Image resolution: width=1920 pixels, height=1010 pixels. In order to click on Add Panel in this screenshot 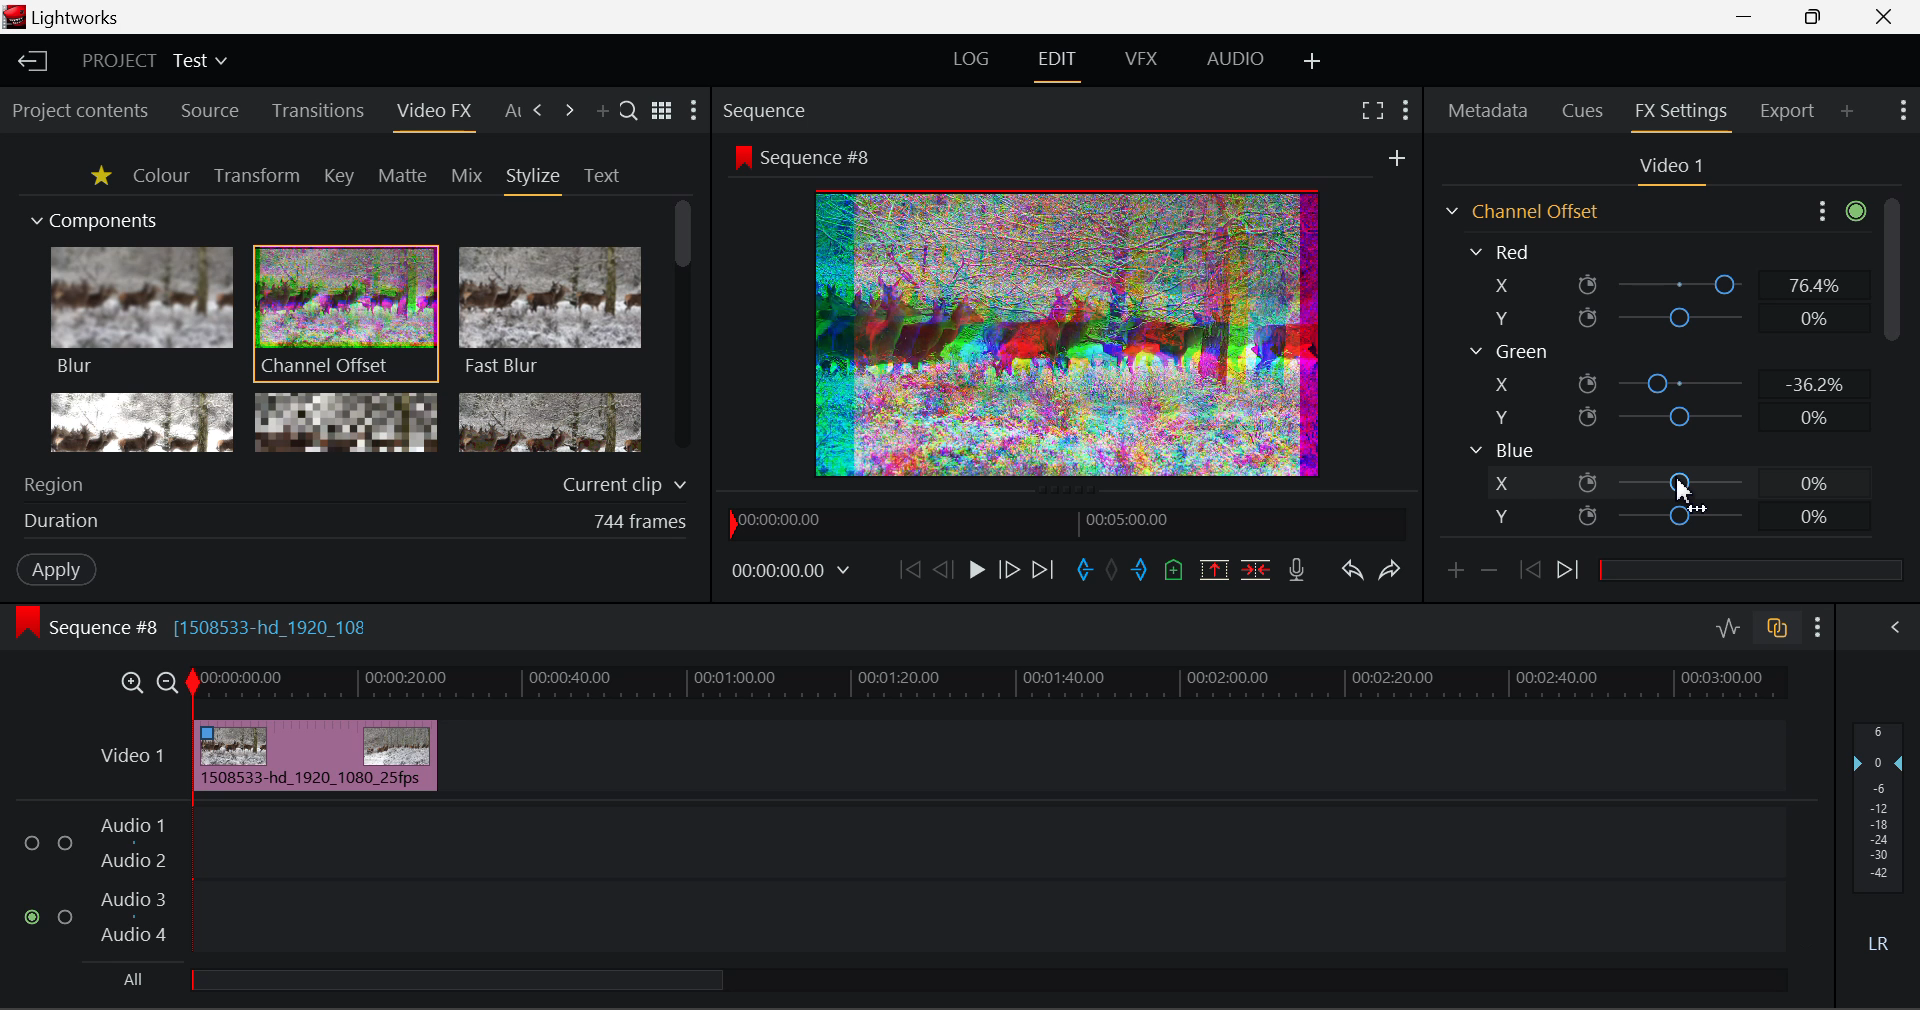, I will do `click(602, 113)`.